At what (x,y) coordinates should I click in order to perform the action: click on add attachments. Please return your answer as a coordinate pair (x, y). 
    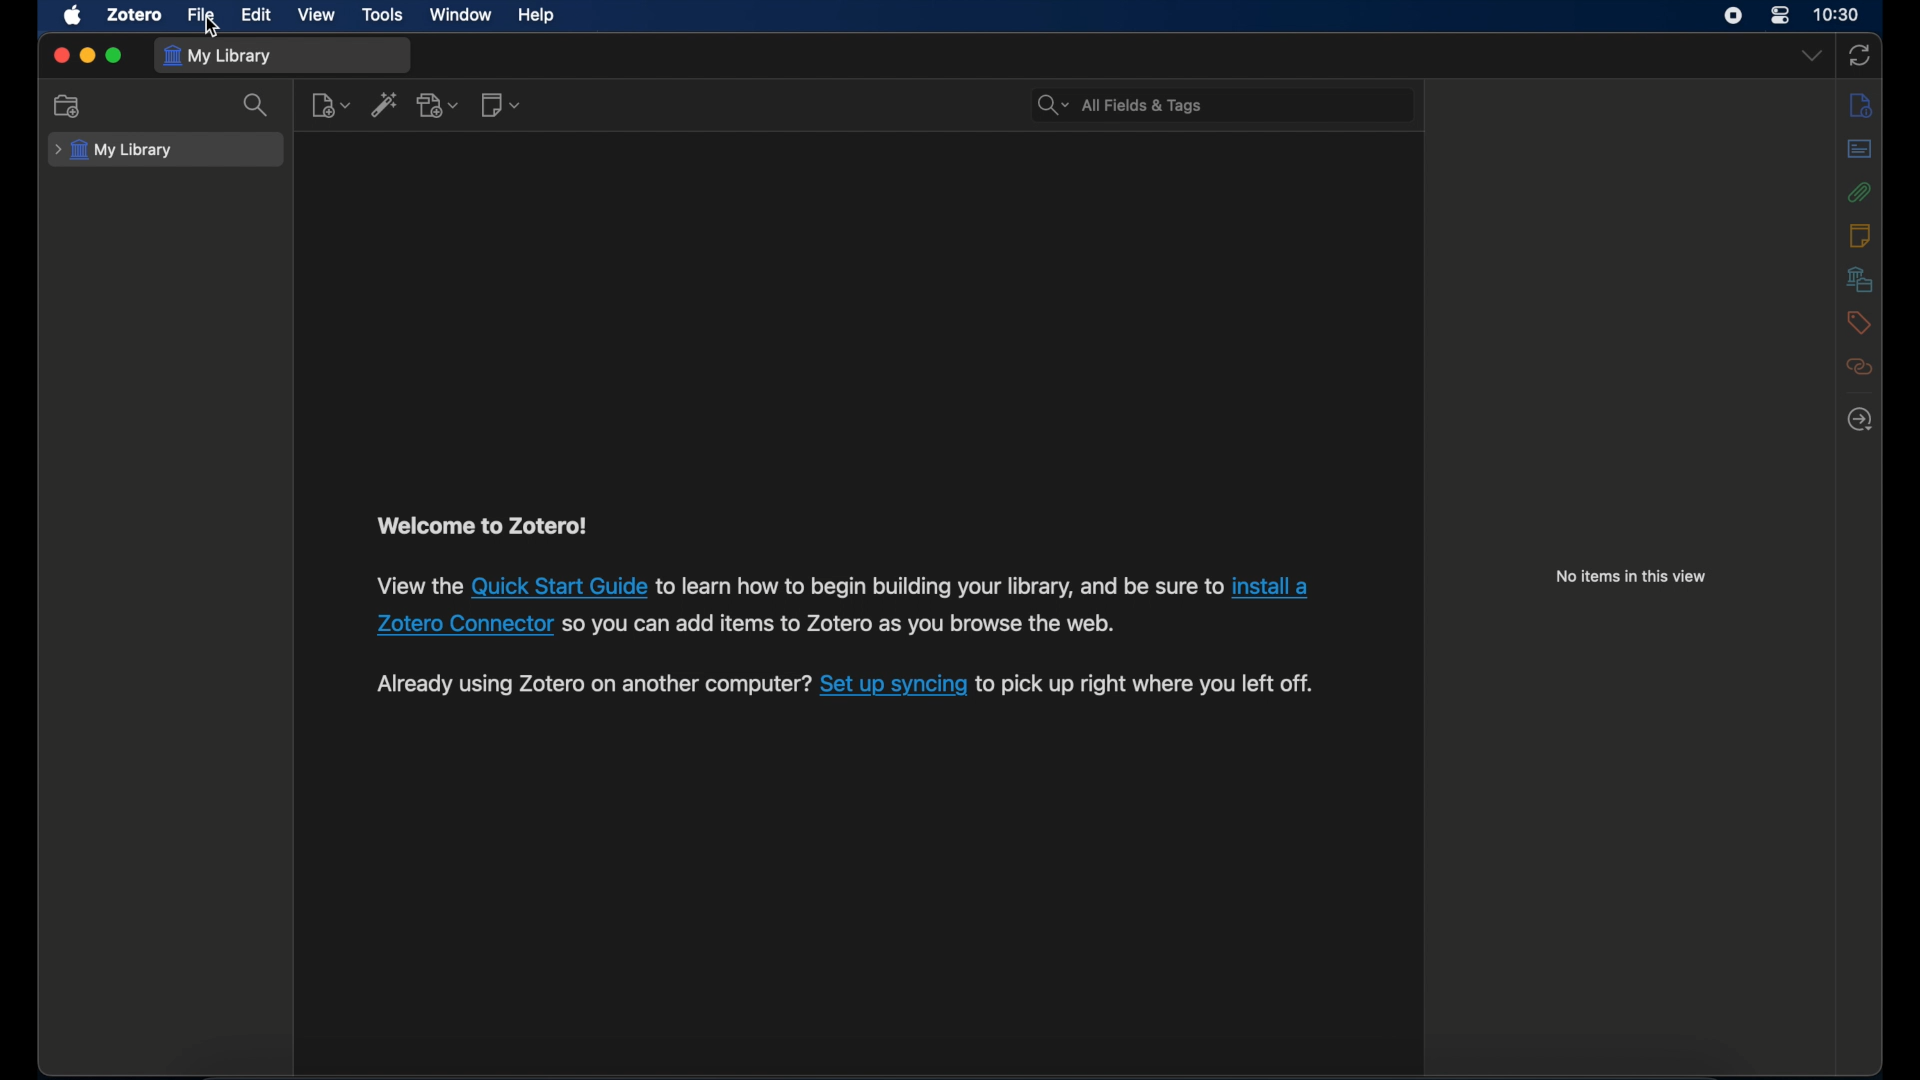
    Looking at the image, I should click on (438, 105).